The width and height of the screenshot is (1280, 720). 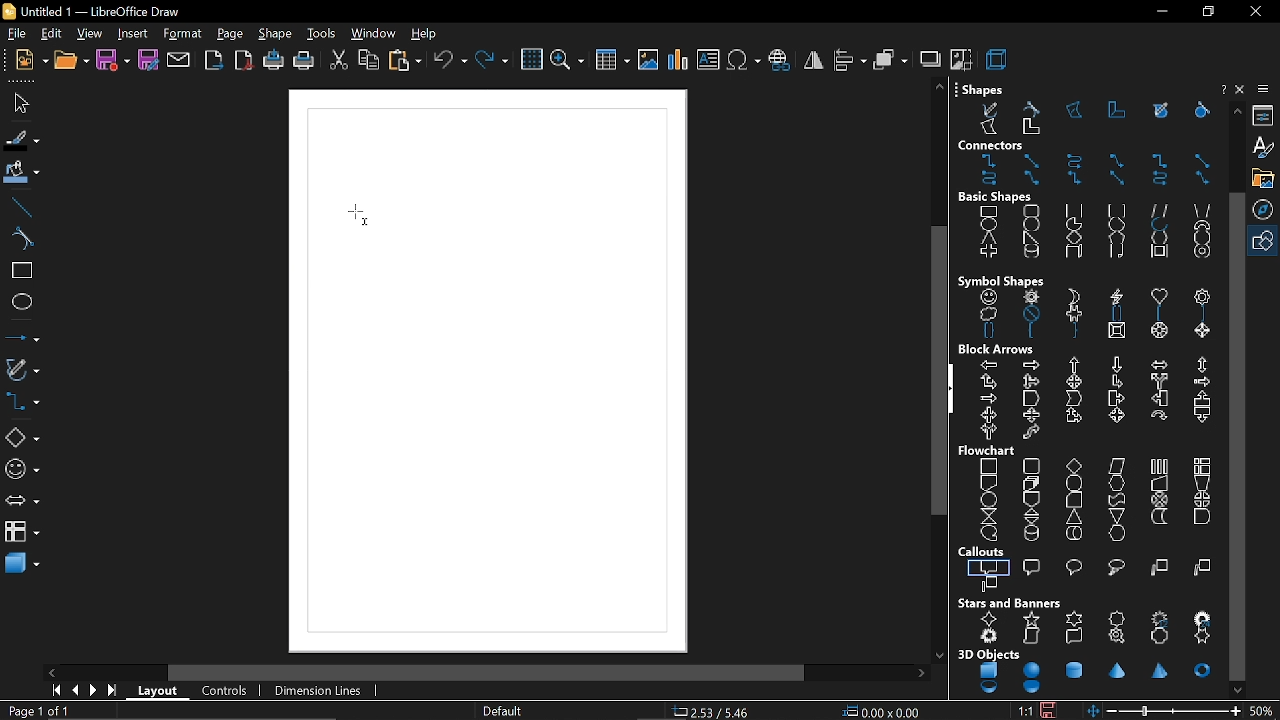 What do you see at coordinates (223, 692) in the screenshot?
I see `controls` at bounding box center [223, 692].